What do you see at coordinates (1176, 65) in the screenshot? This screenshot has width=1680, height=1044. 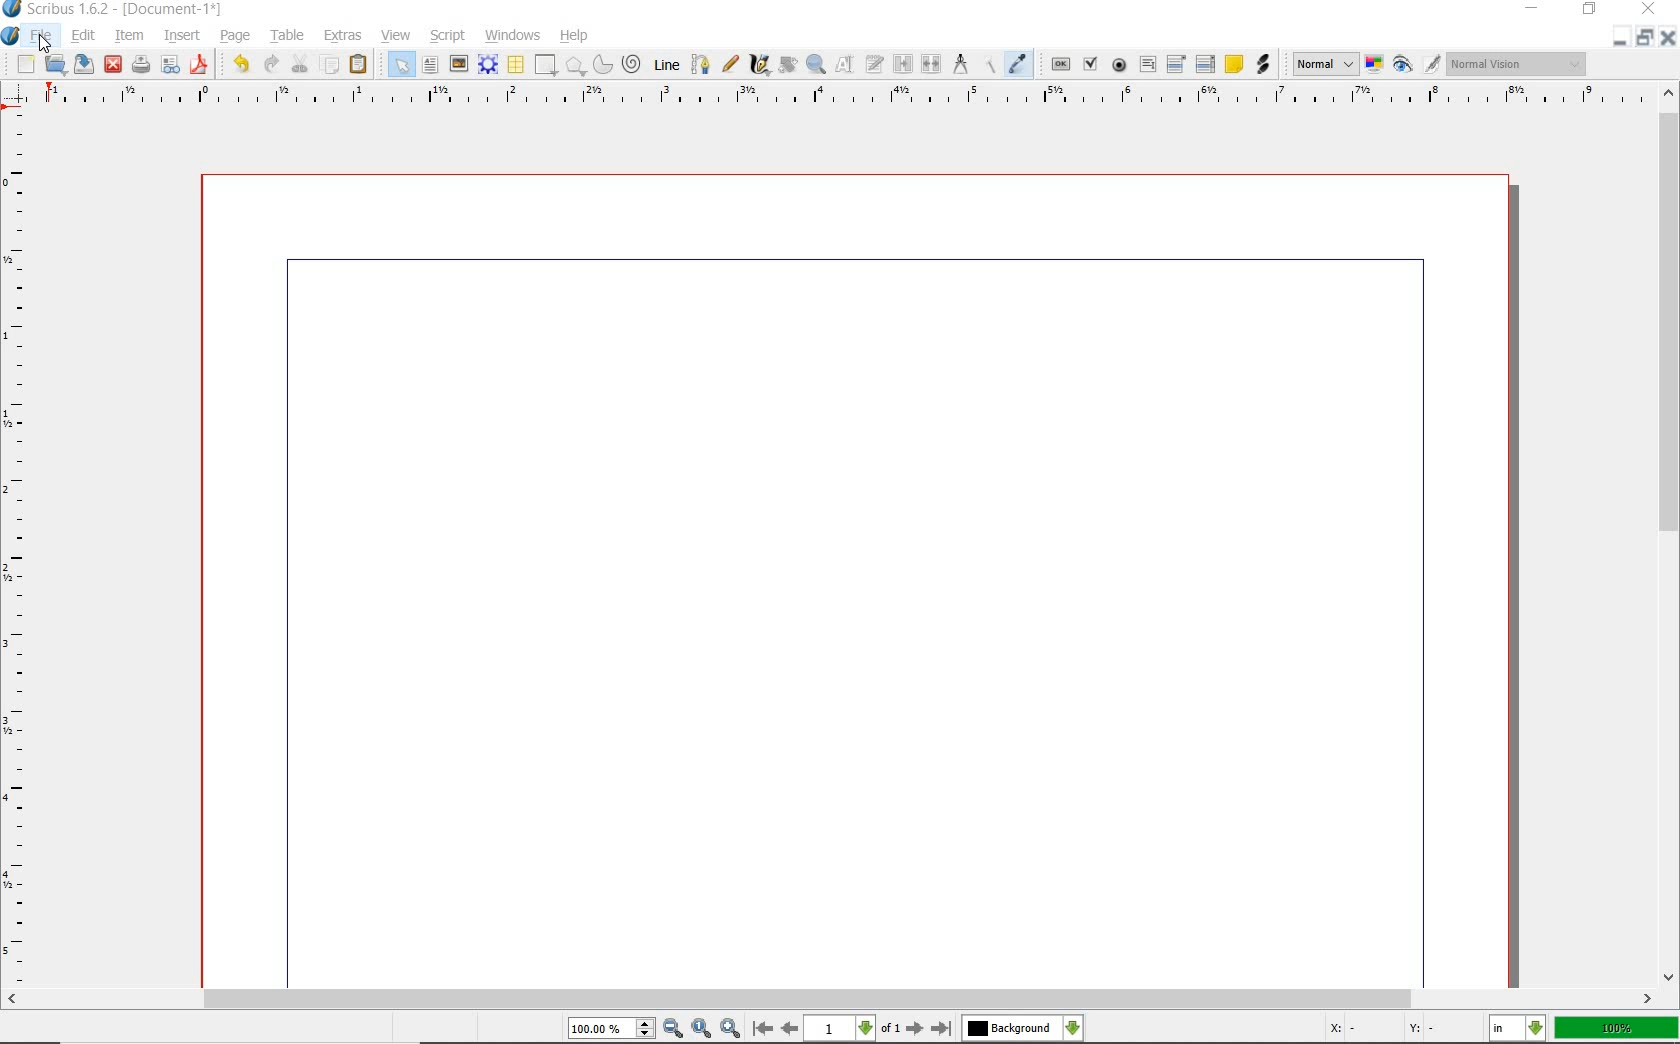 I see `pdf combo box` at bounding box center [1176, 65].